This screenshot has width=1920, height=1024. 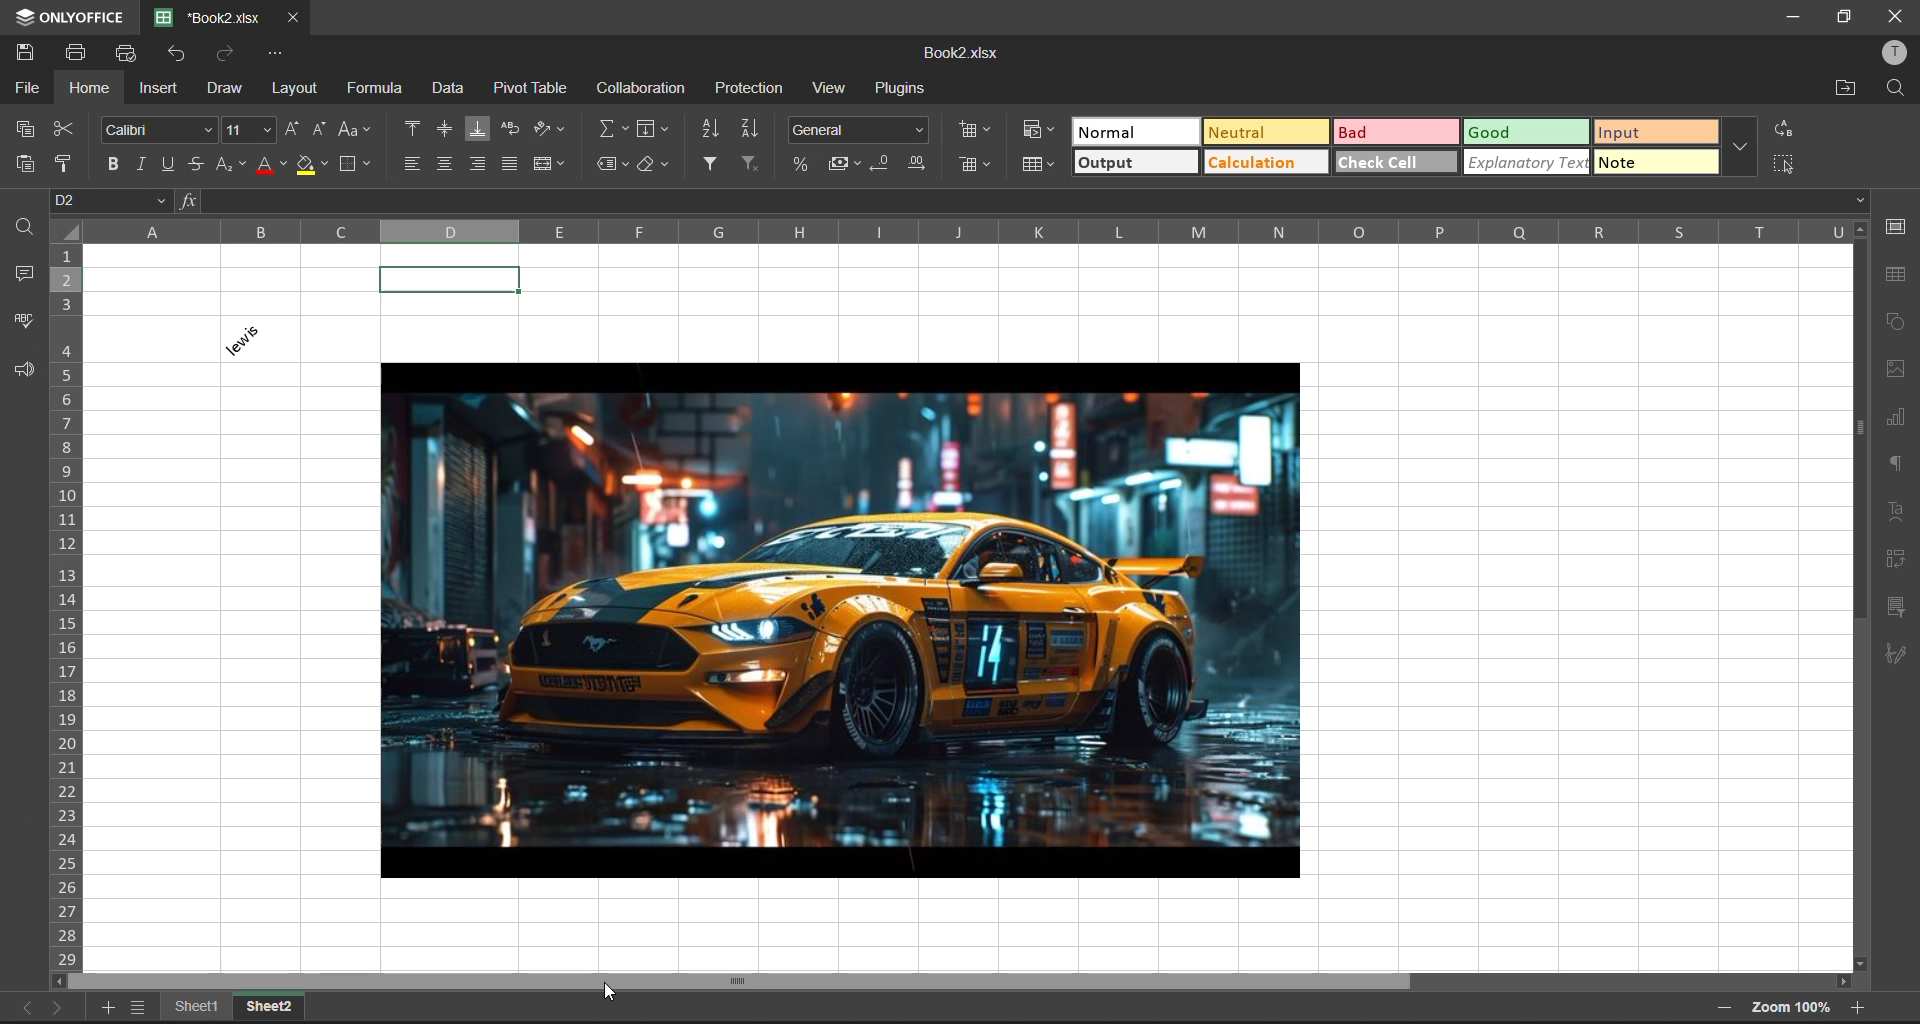 I want to click on comments, so click(x=27, y=274).